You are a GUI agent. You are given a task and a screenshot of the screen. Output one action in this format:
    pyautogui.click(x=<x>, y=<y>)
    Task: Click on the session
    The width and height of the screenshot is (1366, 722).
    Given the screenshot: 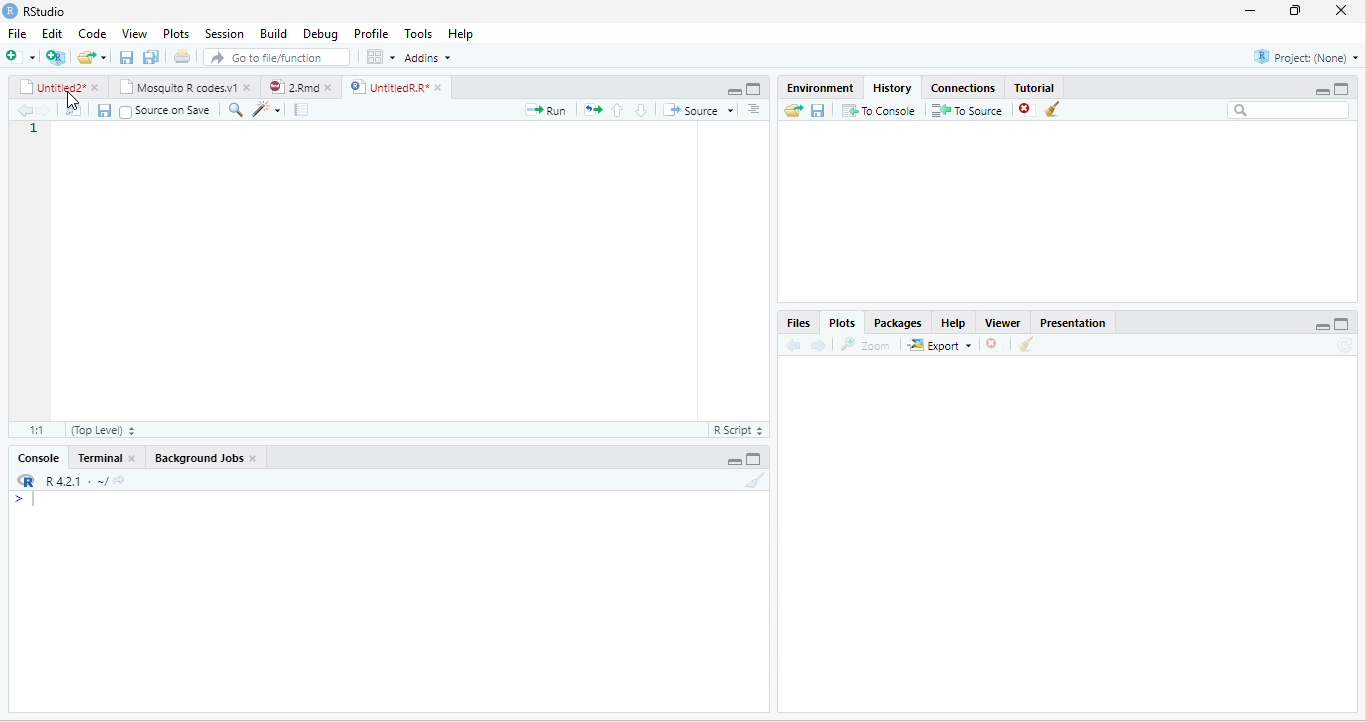 What is the action you would take?
    pyautogui.click(x=224, y=33)
    